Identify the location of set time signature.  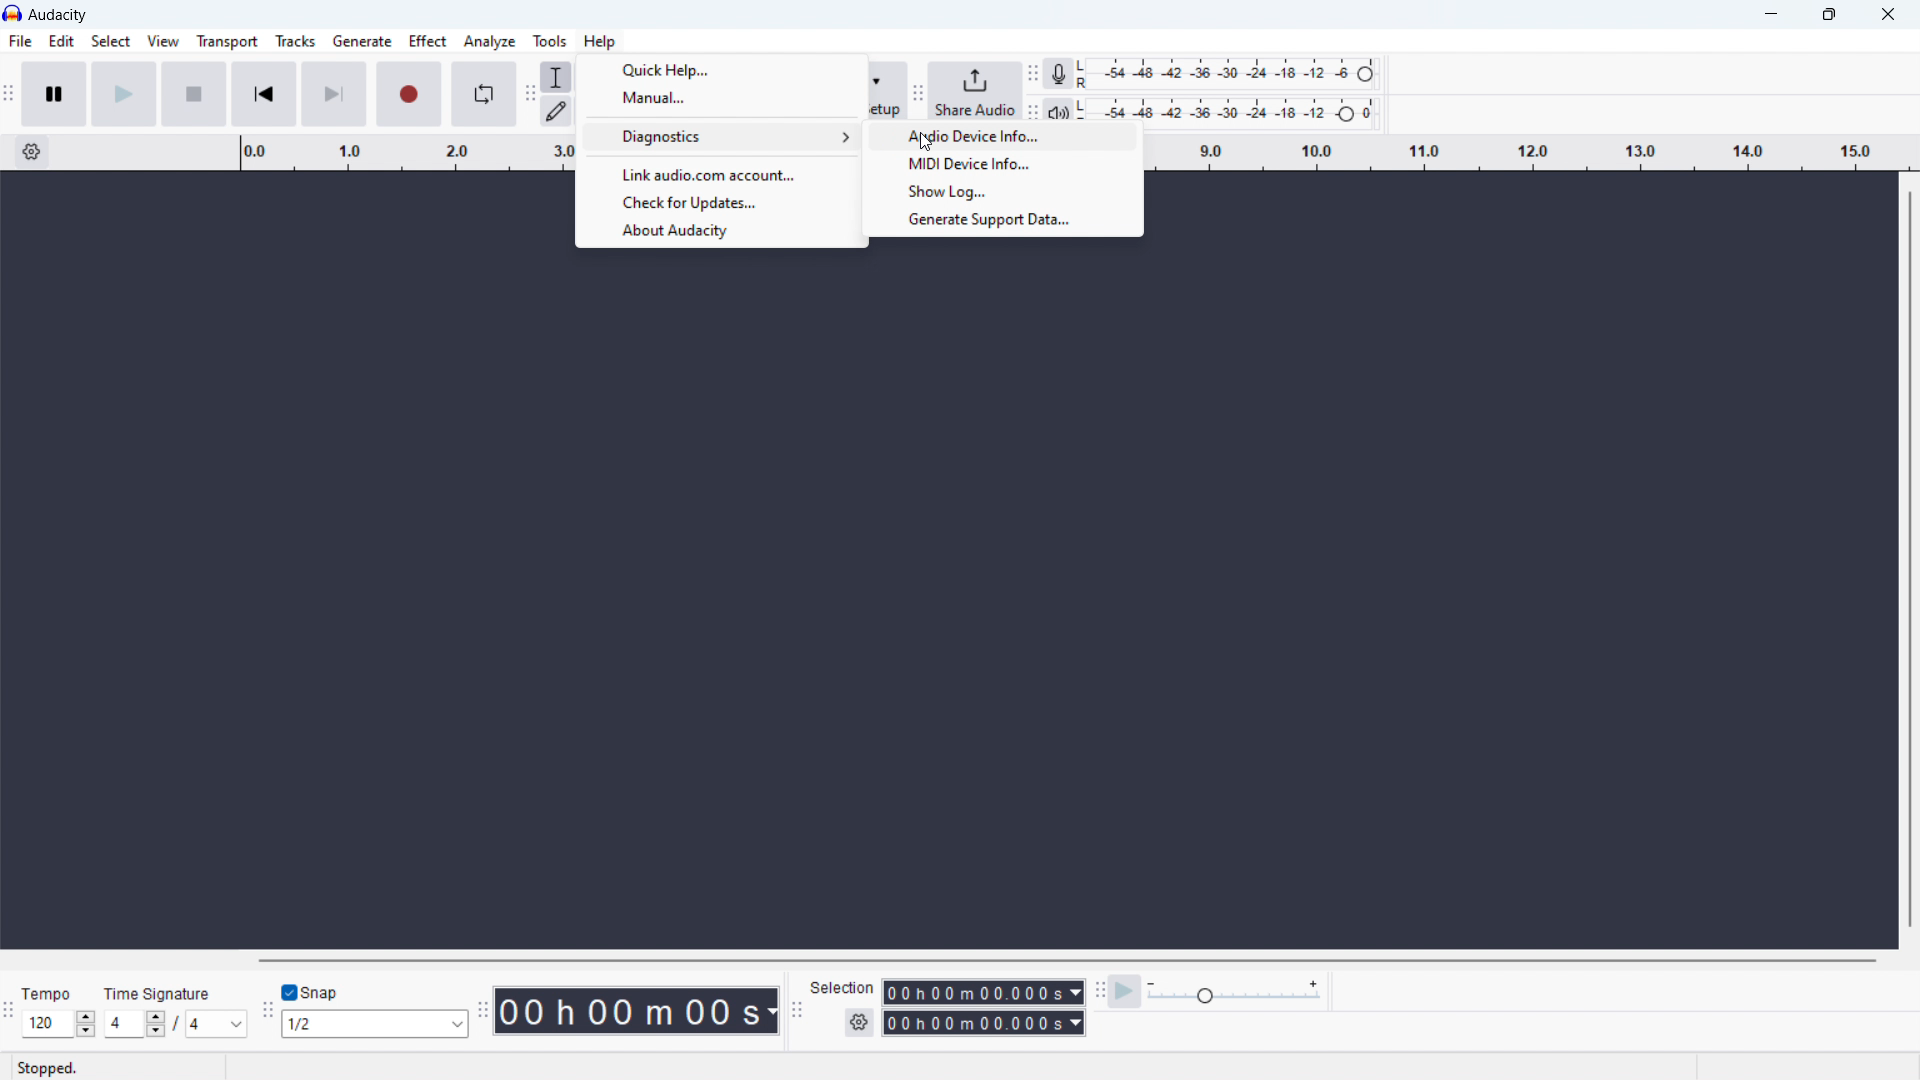
(170, 1025).